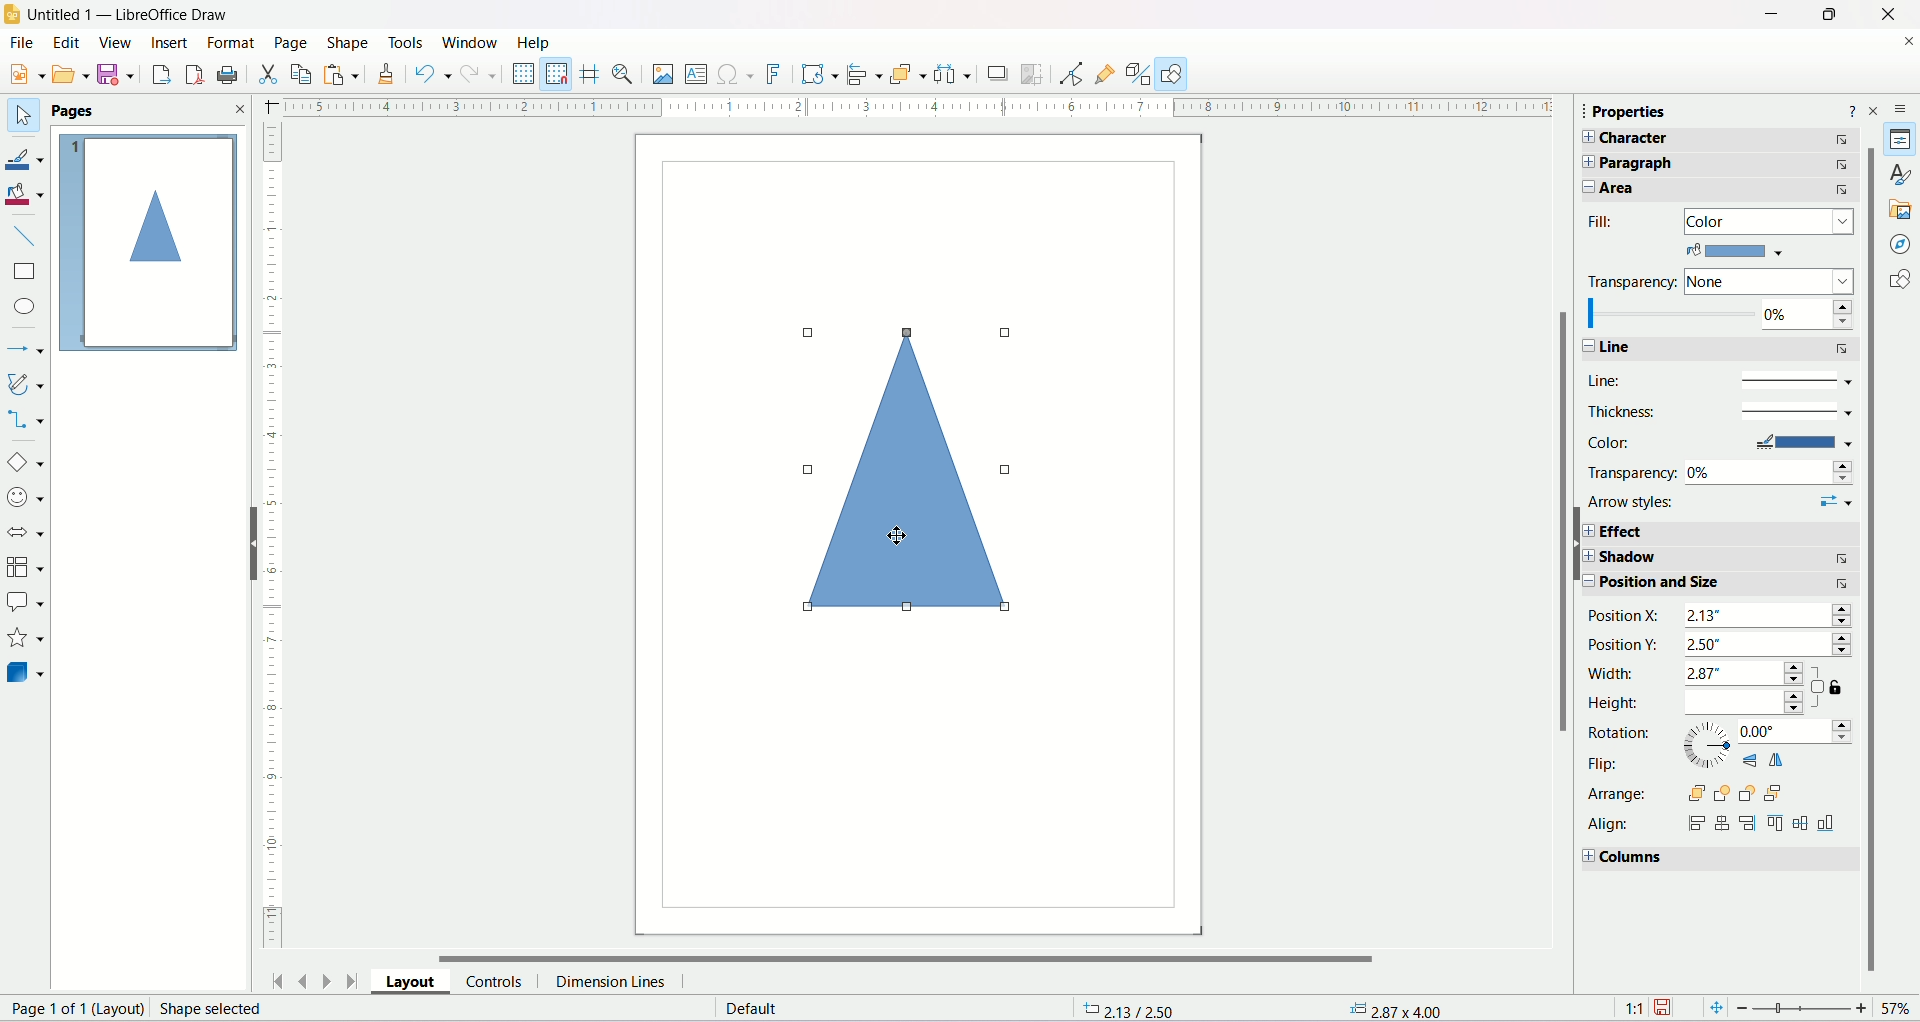 This screenshot has height=1022, width=1920. I want to click on Tools, so click(406, 42).